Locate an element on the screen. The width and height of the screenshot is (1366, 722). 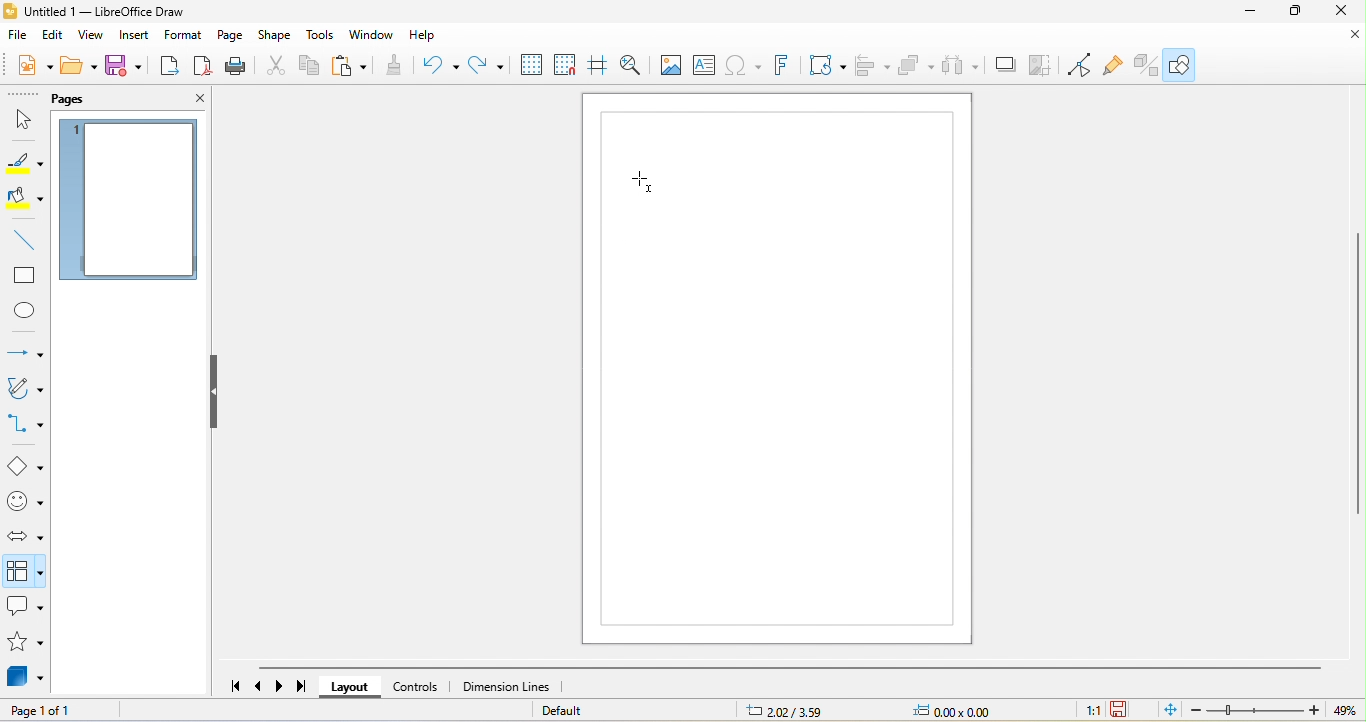
untitled 1- libre office draw is located at coordinates (103, 12).